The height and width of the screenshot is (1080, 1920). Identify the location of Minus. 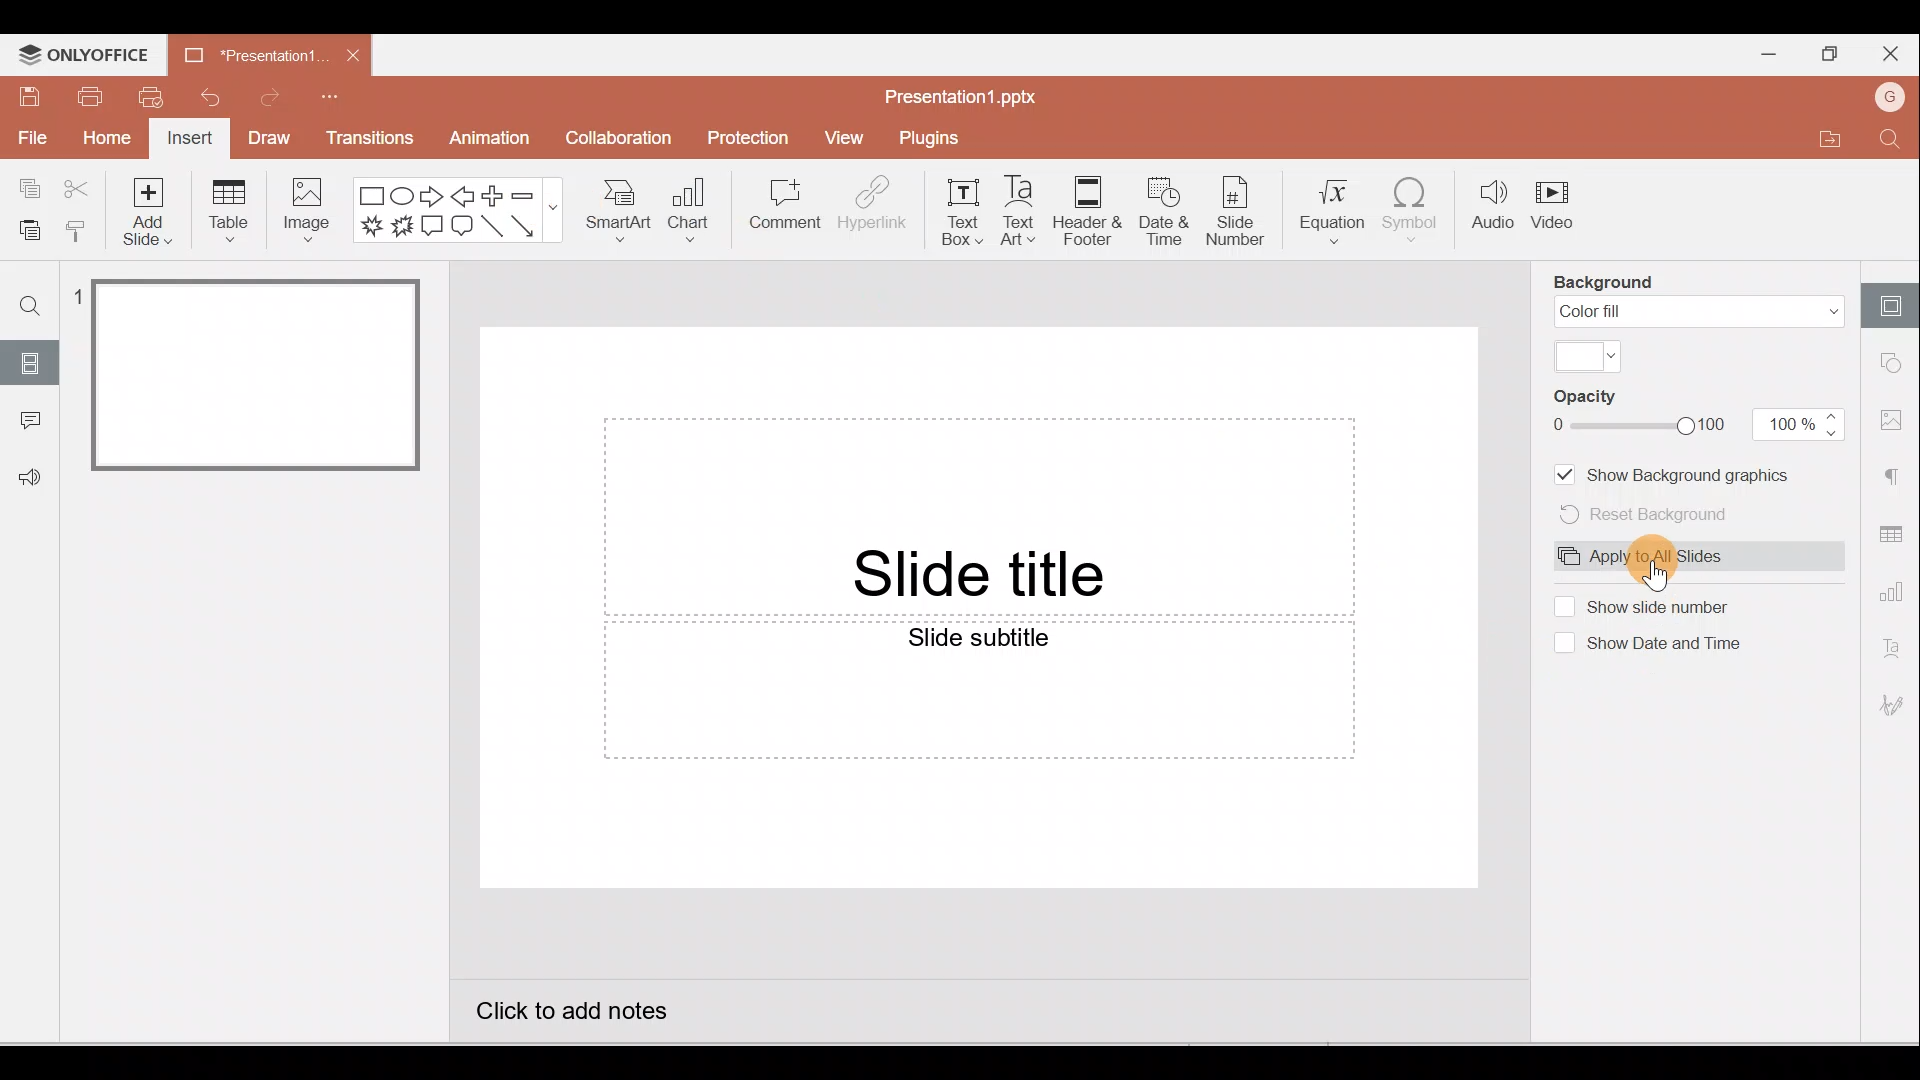
(522, 194).